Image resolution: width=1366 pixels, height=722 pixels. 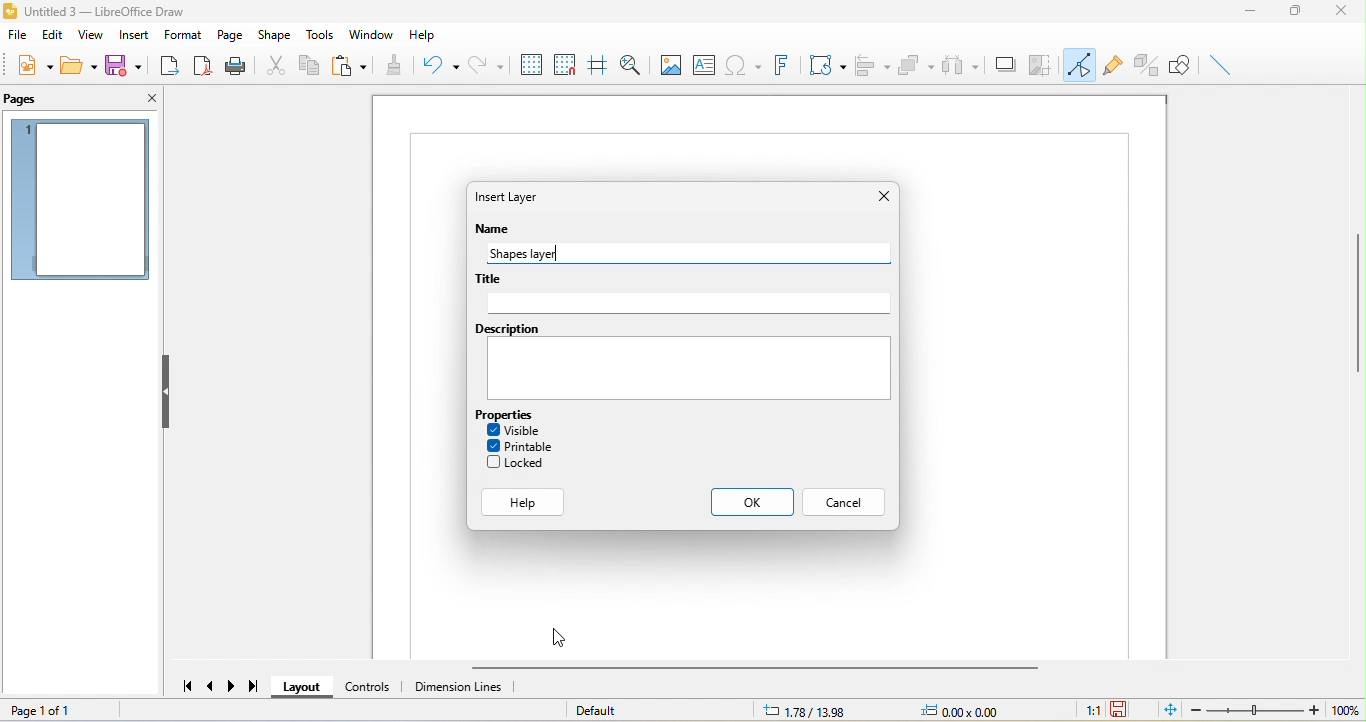 What do you see at coordinates (532, 63) in the screenshot?
I see `display to grid` at bounding box center [532, 63].